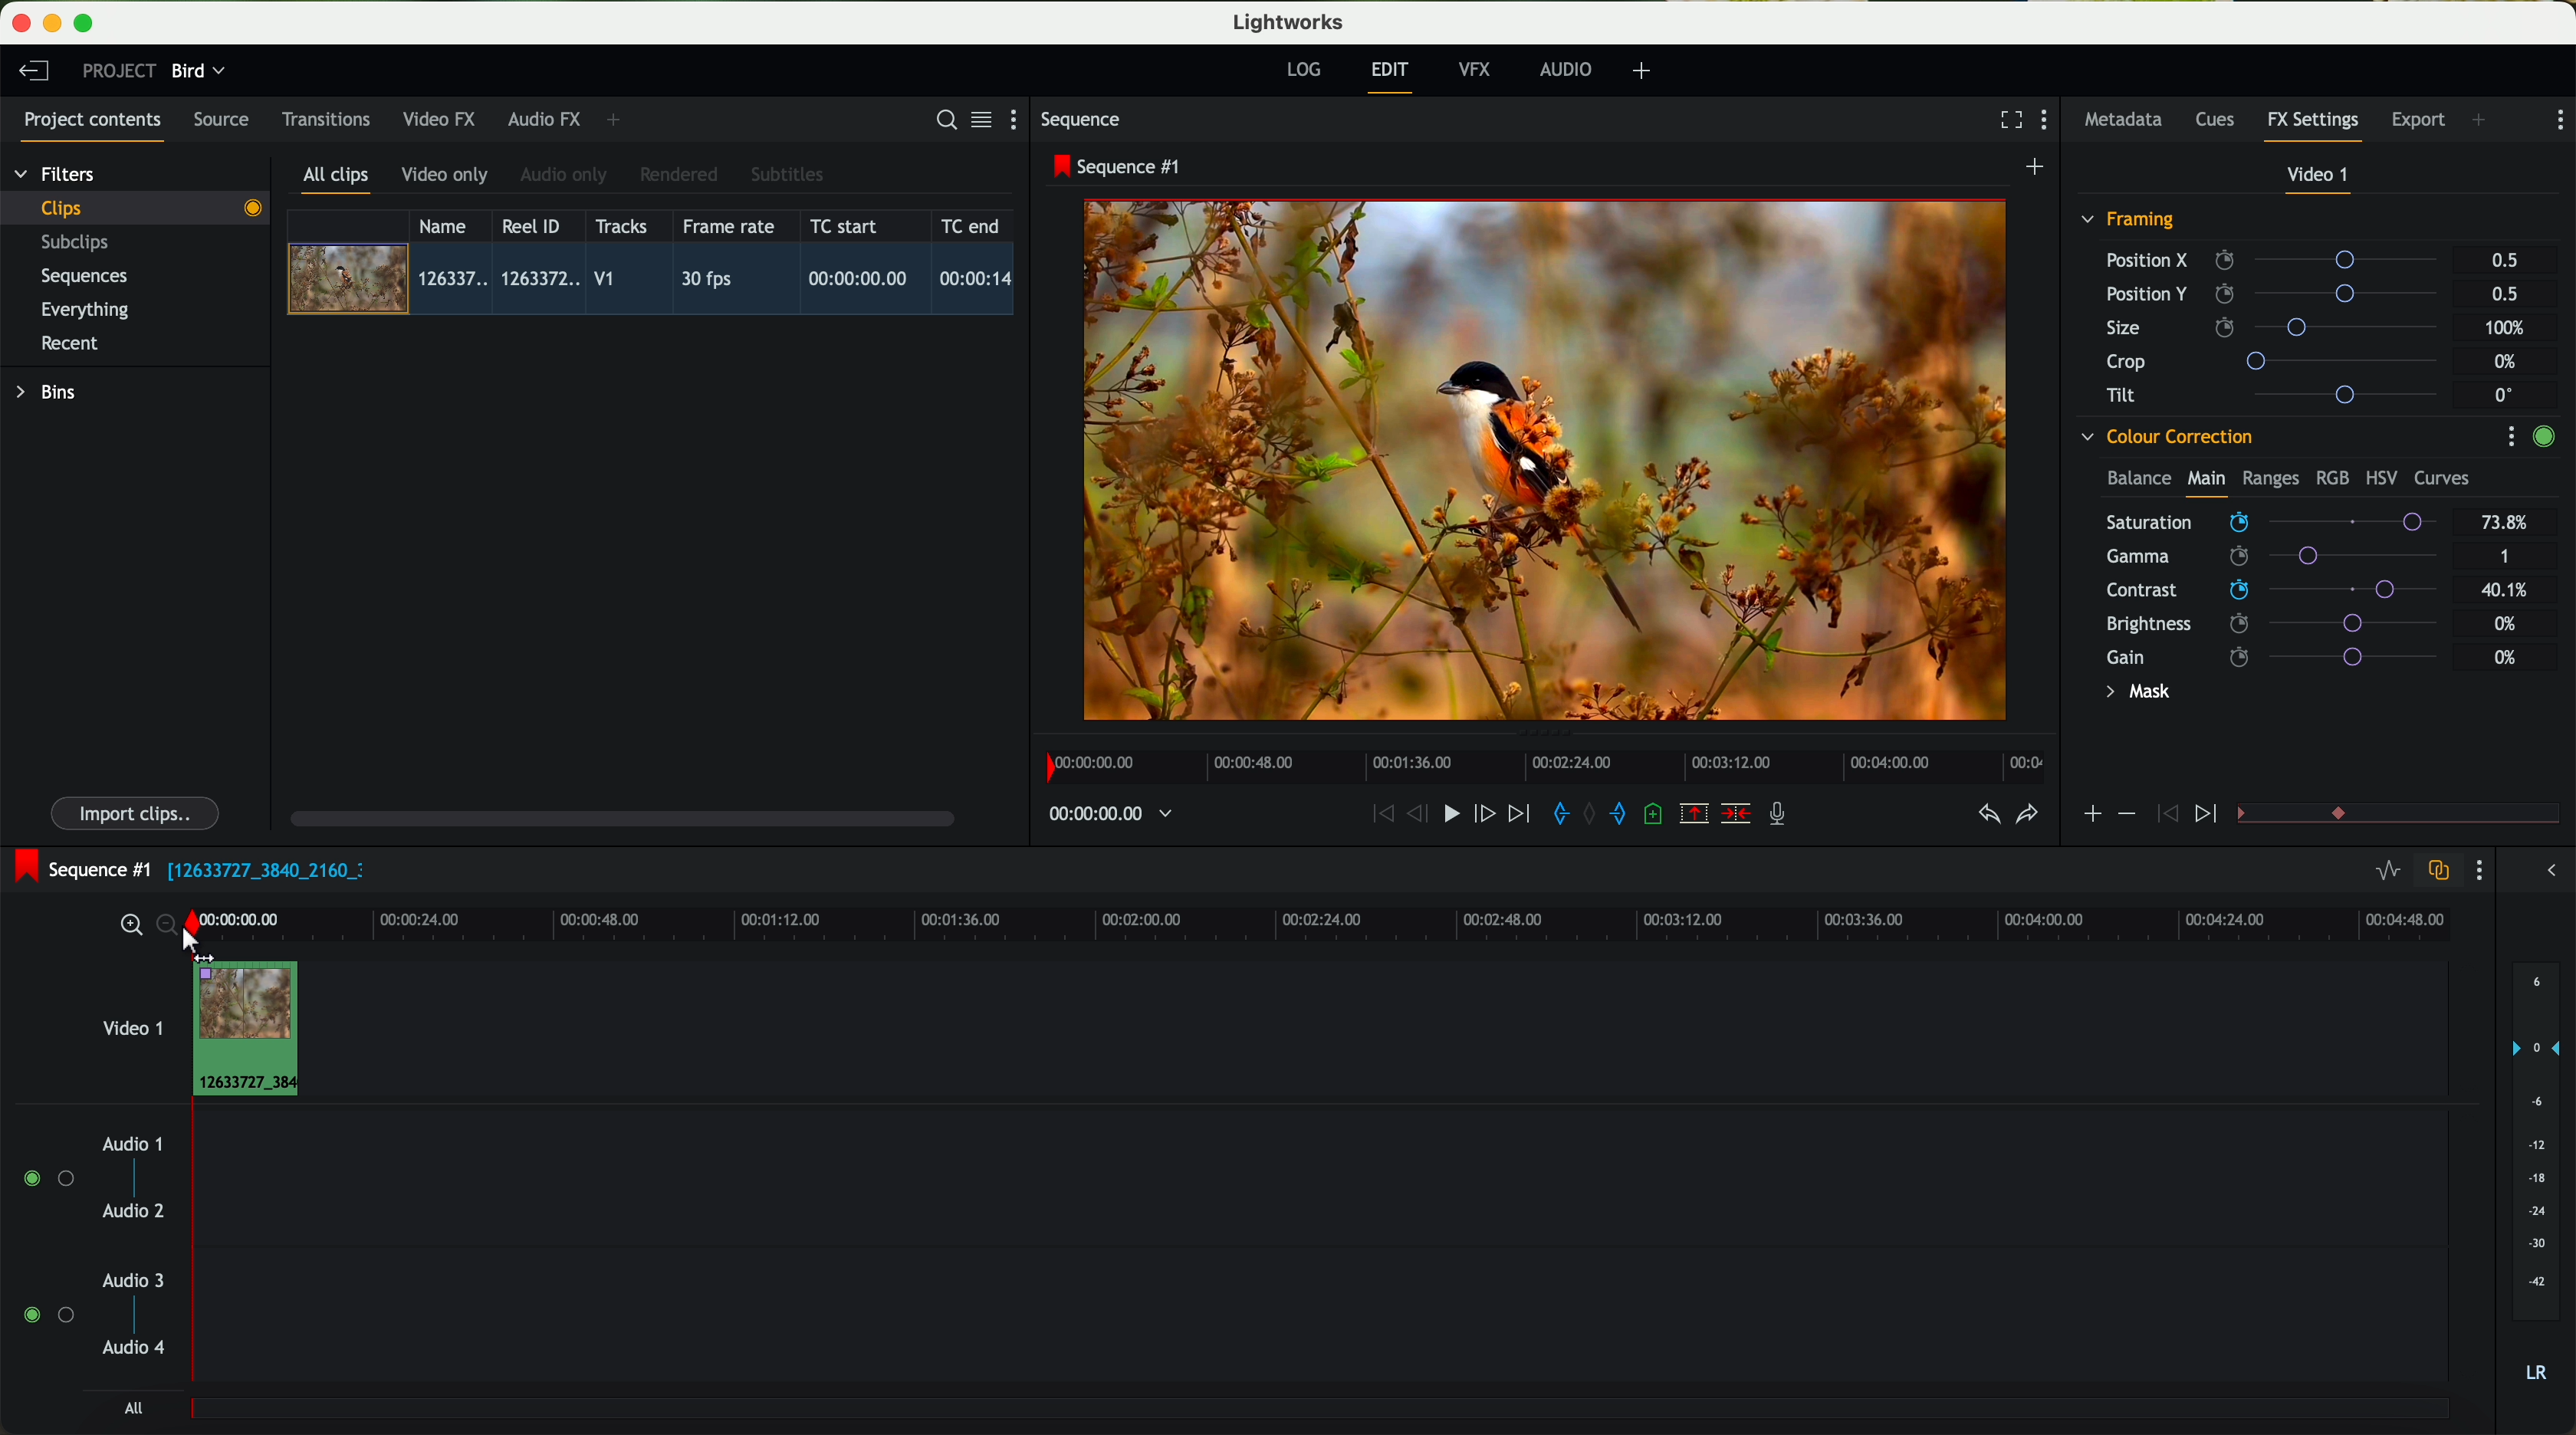  Describe the element at coordinates (47, 1314) in the screenshot. I see `enable audio` at that location.